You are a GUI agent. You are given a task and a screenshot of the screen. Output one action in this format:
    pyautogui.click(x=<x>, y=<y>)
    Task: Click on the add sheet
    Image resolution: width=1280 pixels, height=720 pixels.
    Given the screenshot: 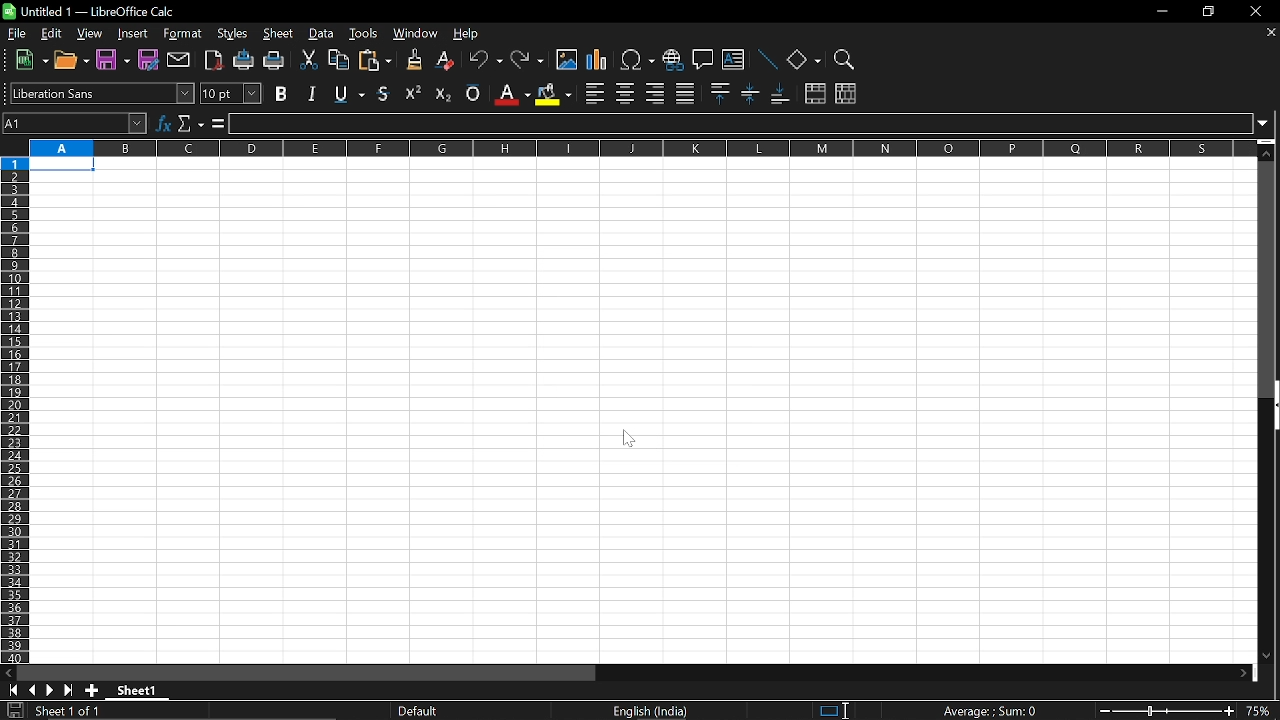 What is the action you would take?
    pyautogui.click(x=90, y=690)
    